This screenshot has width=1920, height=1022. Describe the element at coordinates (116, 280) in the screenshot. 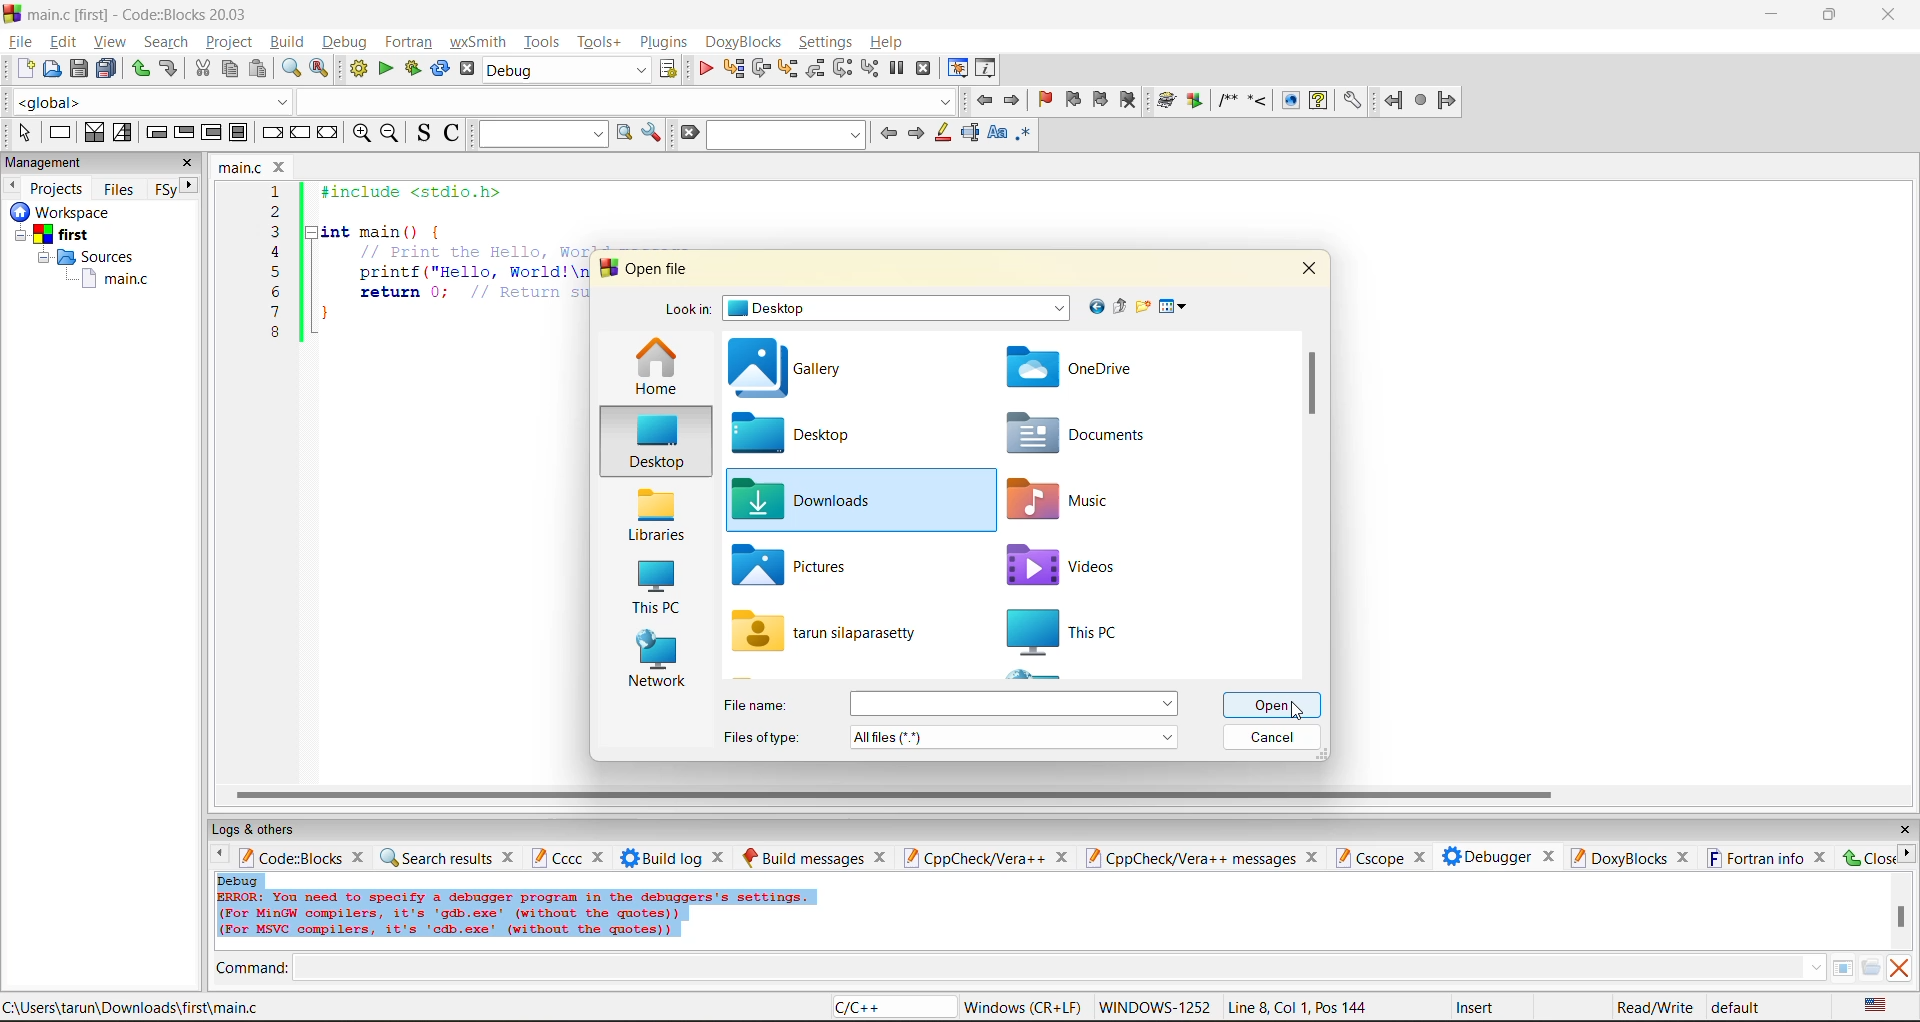

I see `main.c file` at that location.